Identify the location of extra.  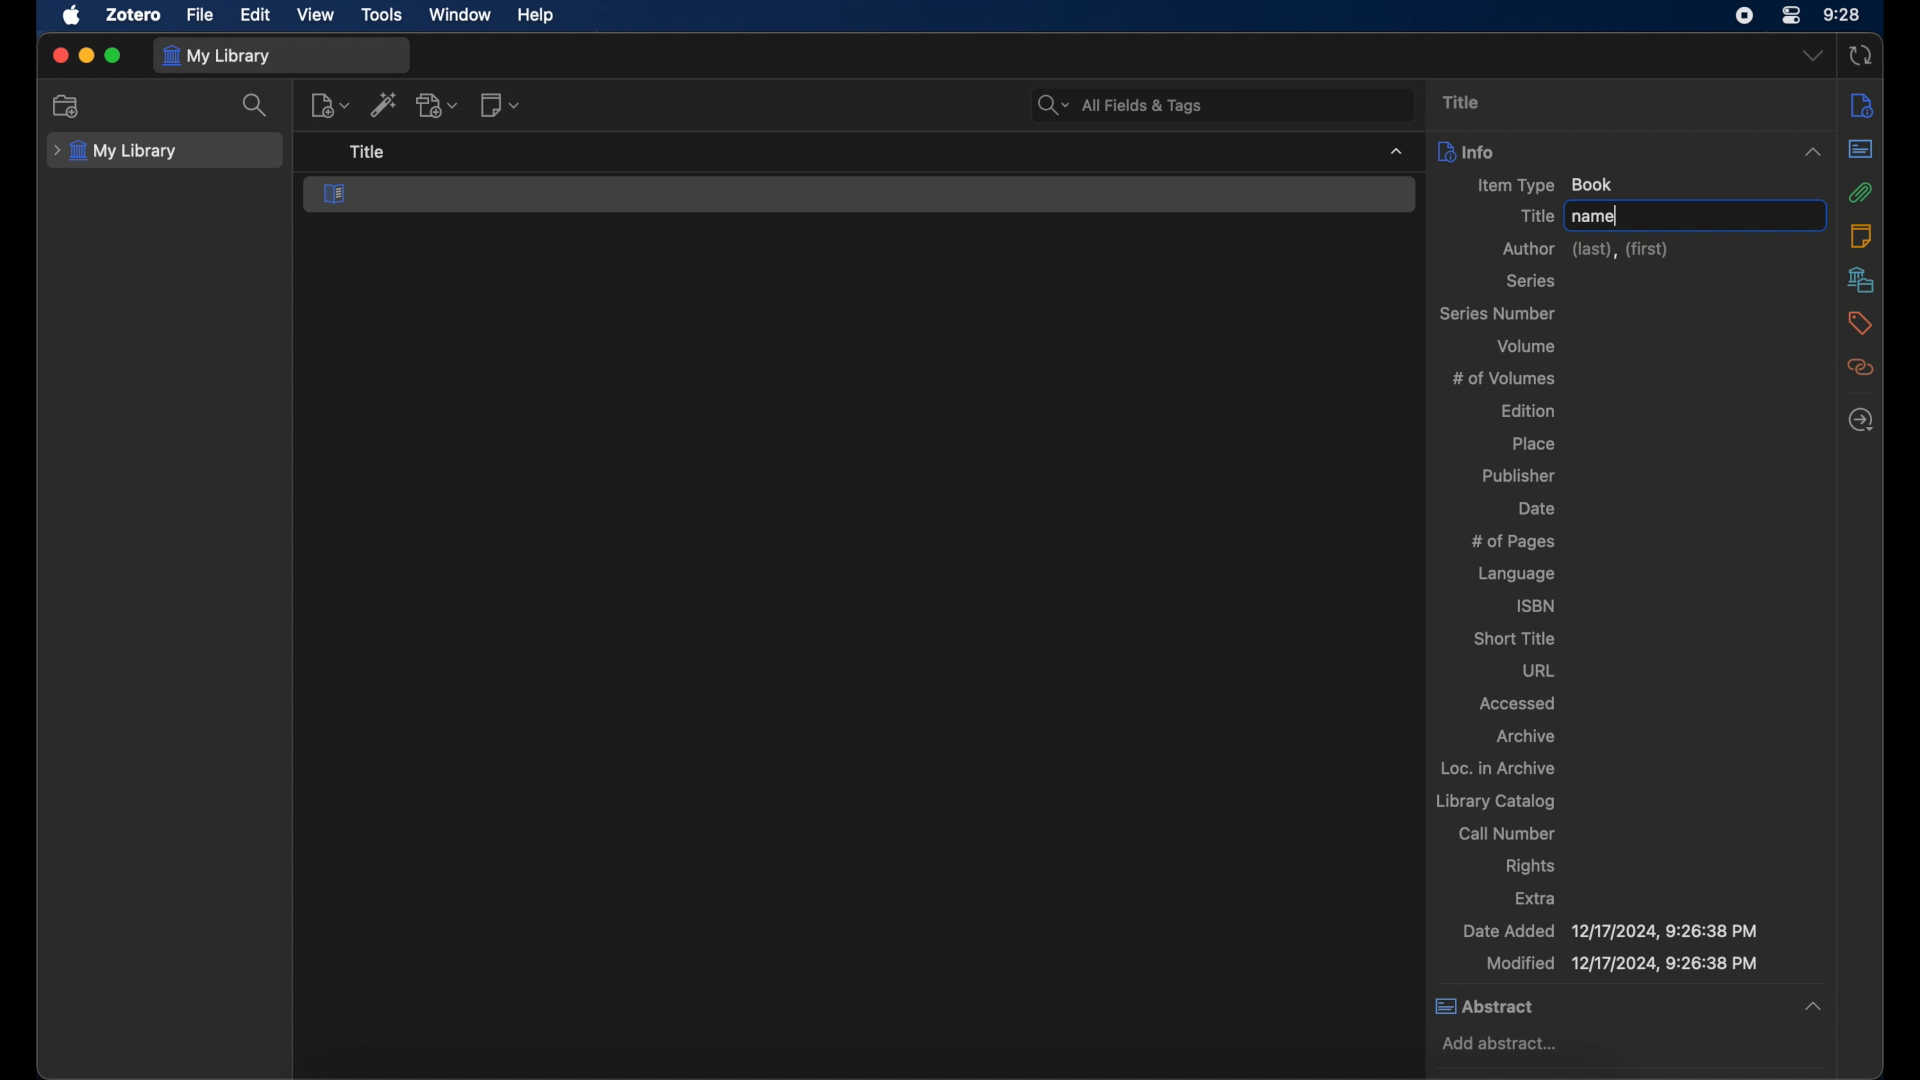
(1535, 897).